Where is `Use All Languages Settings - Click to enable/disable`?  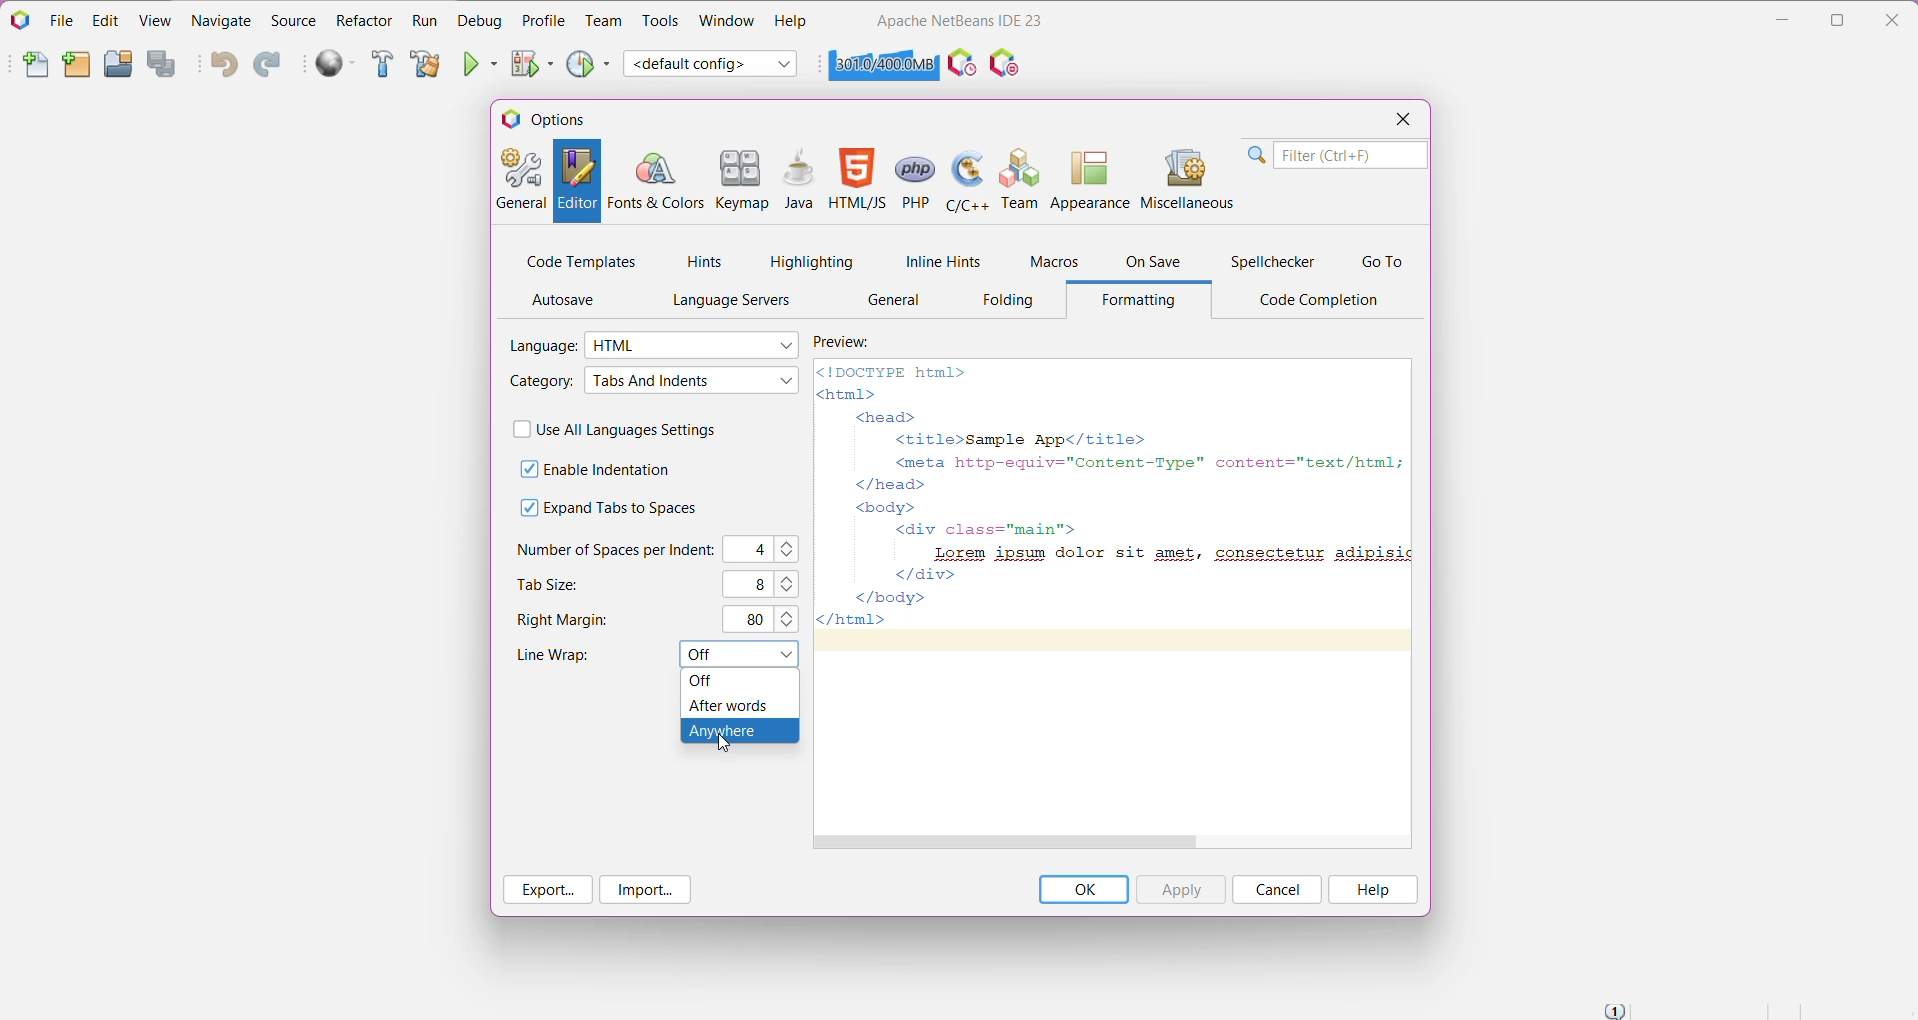 Use All Languages Settings - Click to enable/disable is located at coordinates (630, 427).